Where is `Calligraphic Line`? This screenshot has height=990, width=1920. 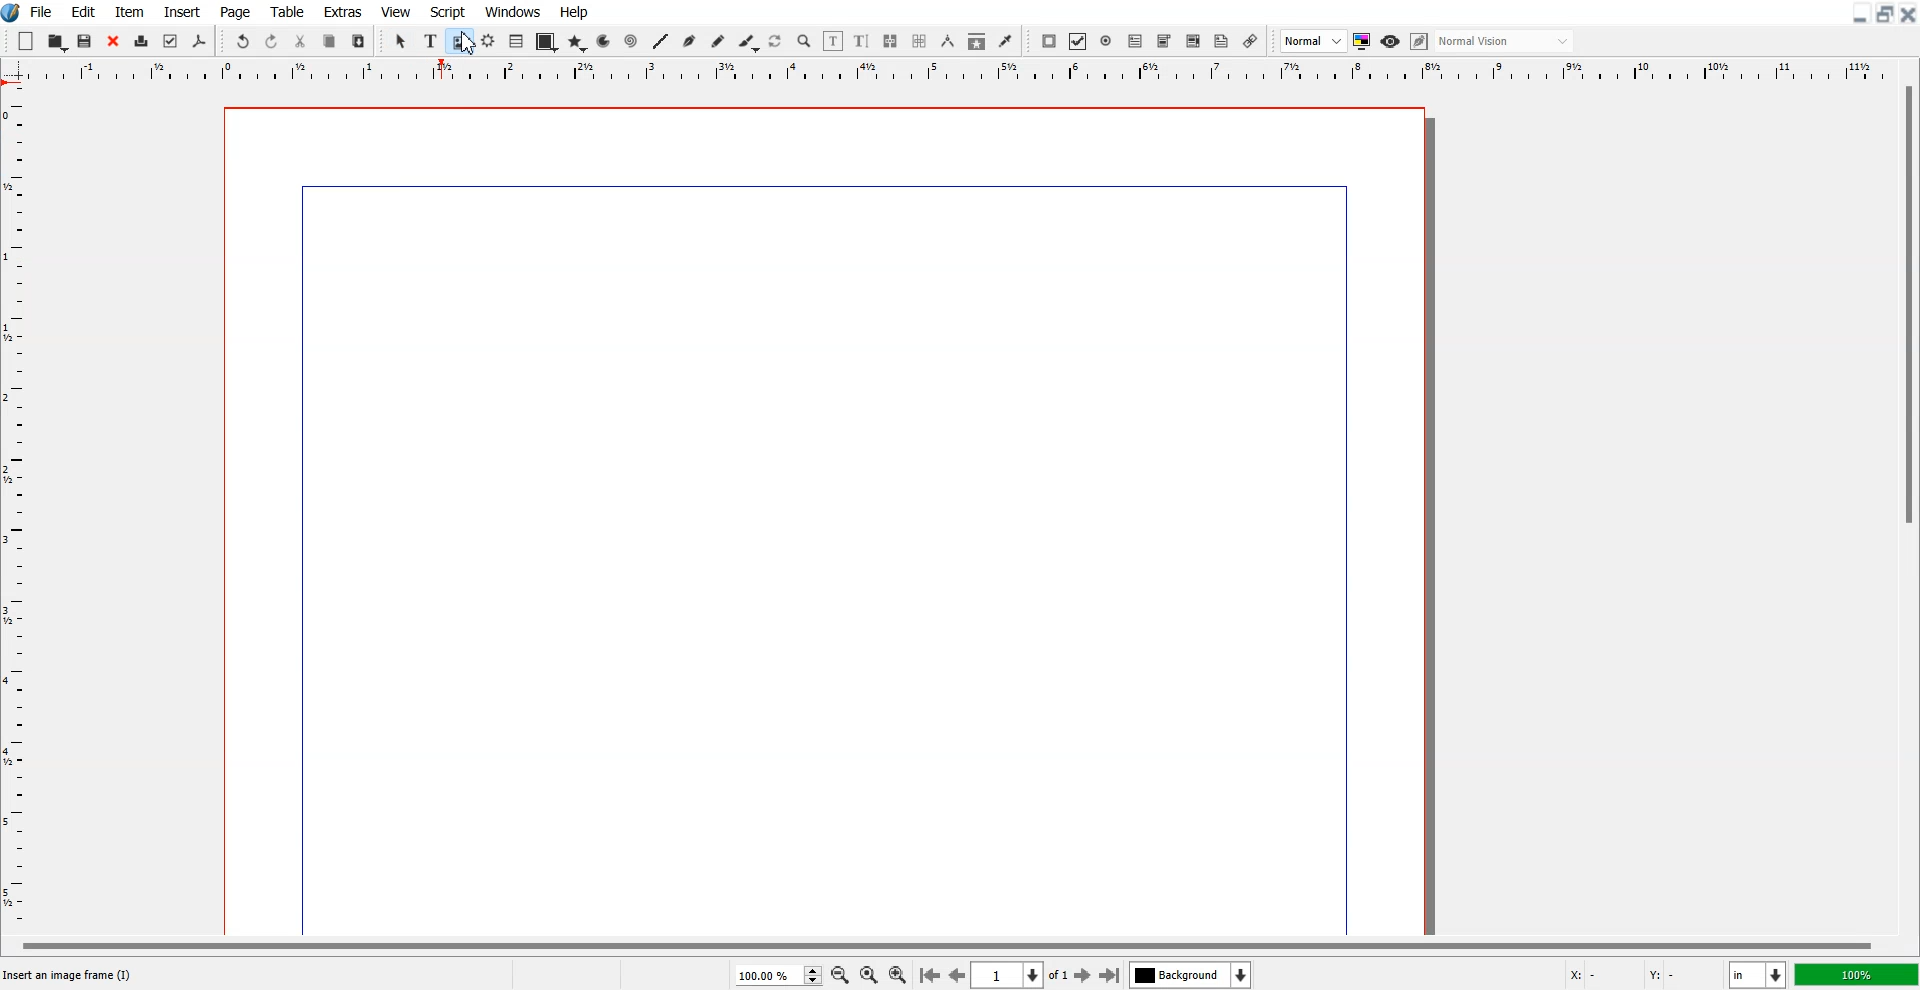 Calligraphic Line is located at coordinates (747, 42).